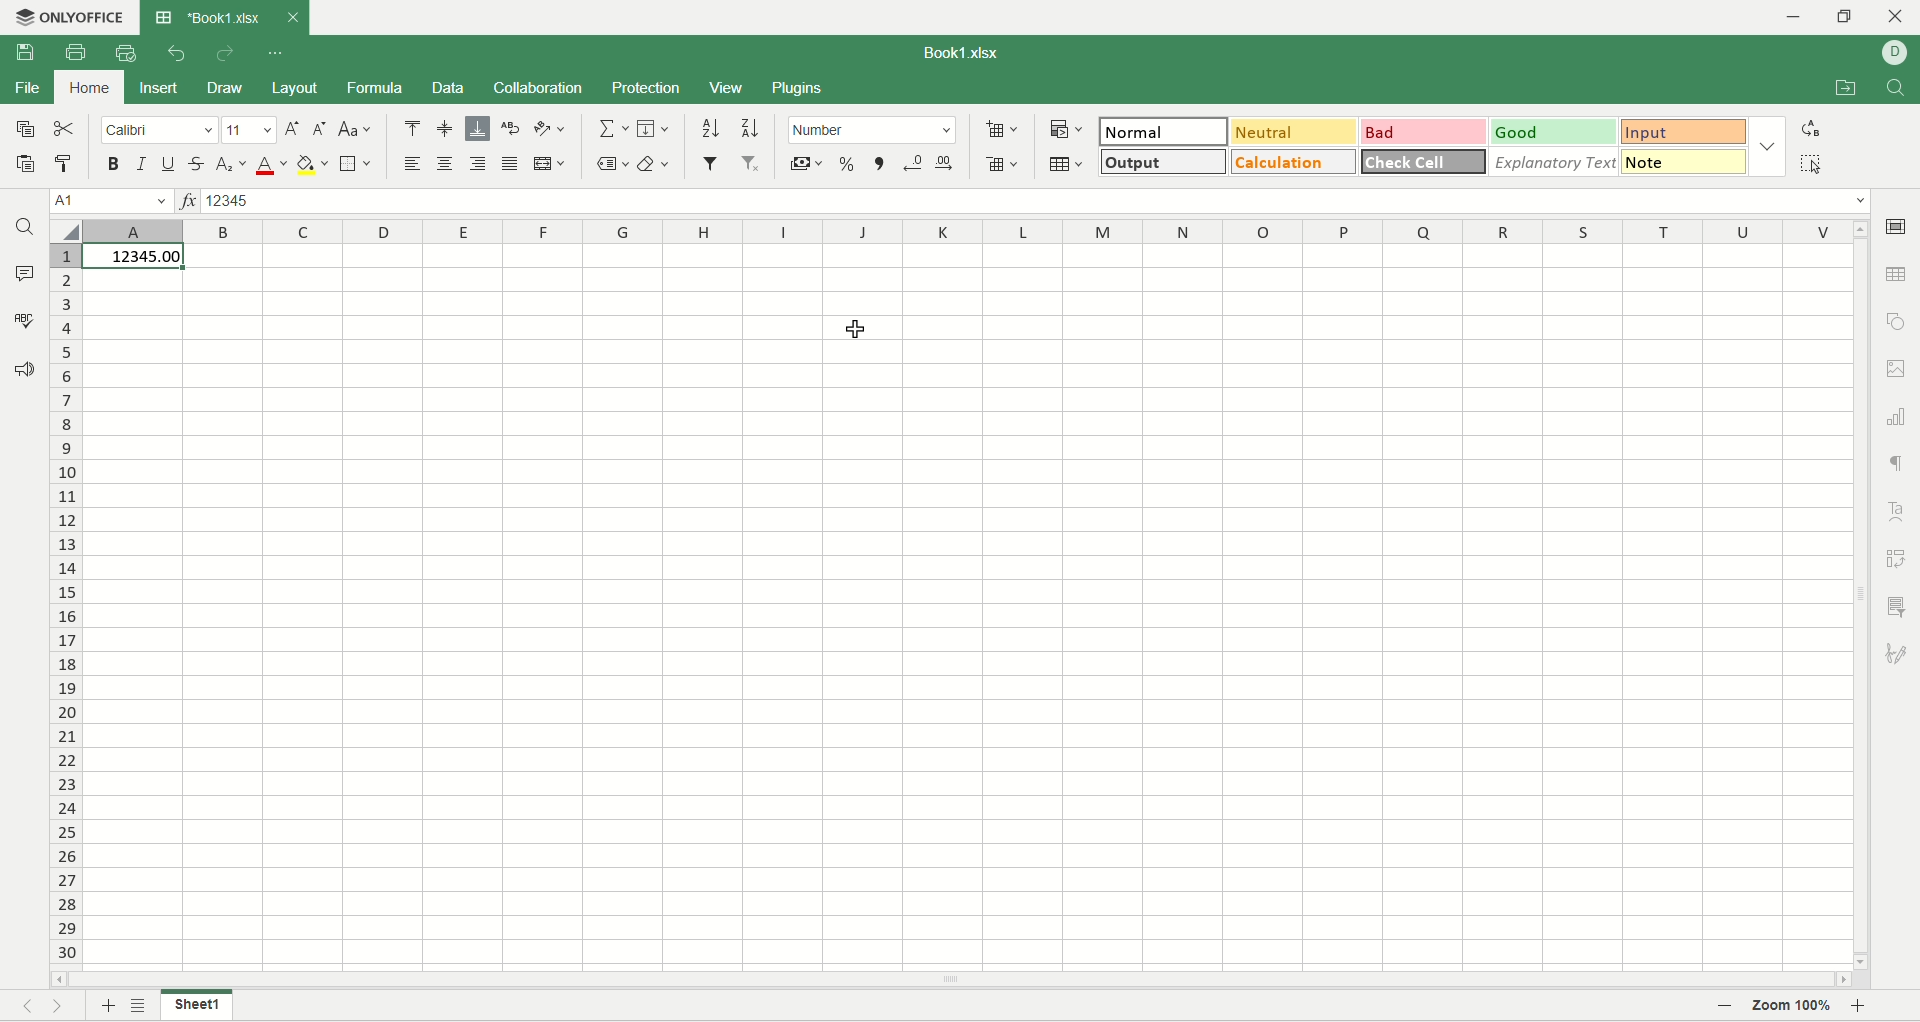 This screenshot has width=1920, height=1022. Describe the element at coordinates (247, 131) in the screenshot. I see `font size` at that location.